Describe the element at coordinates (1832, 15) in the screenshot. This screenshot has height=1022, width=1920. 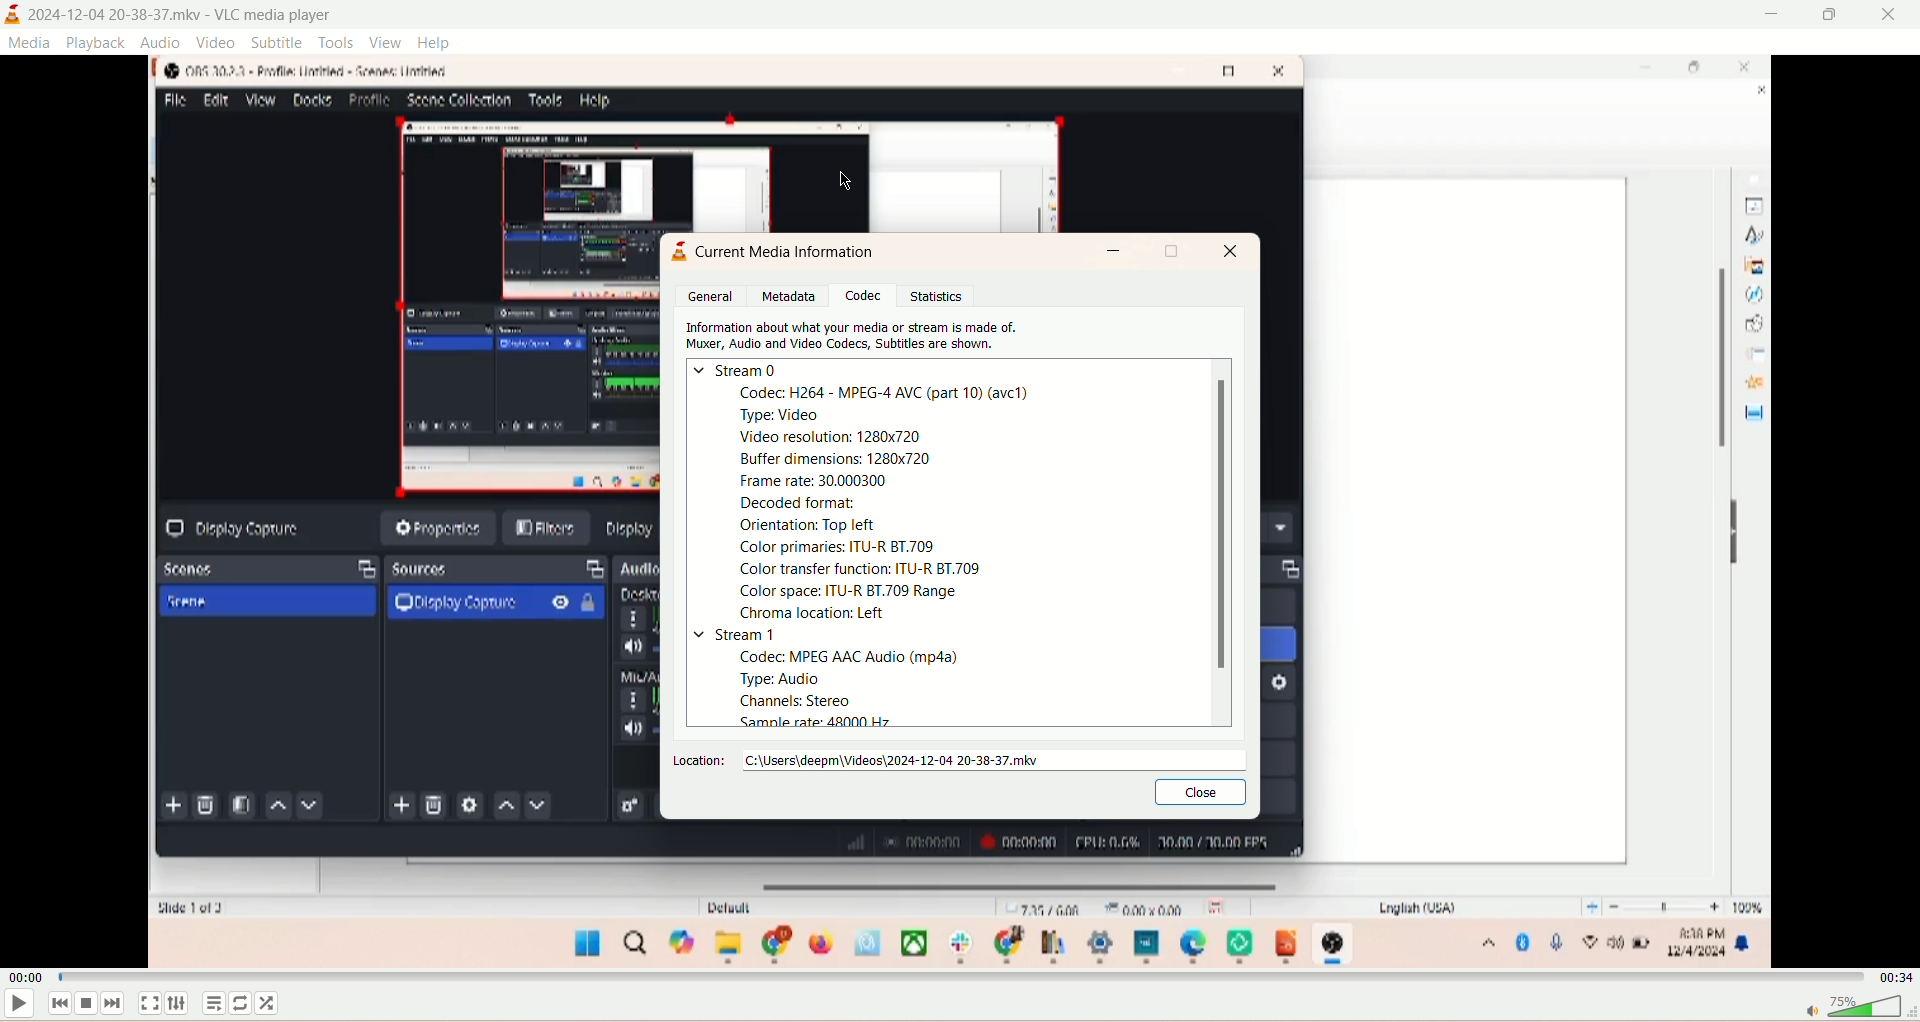
I see `maximize` at that location.